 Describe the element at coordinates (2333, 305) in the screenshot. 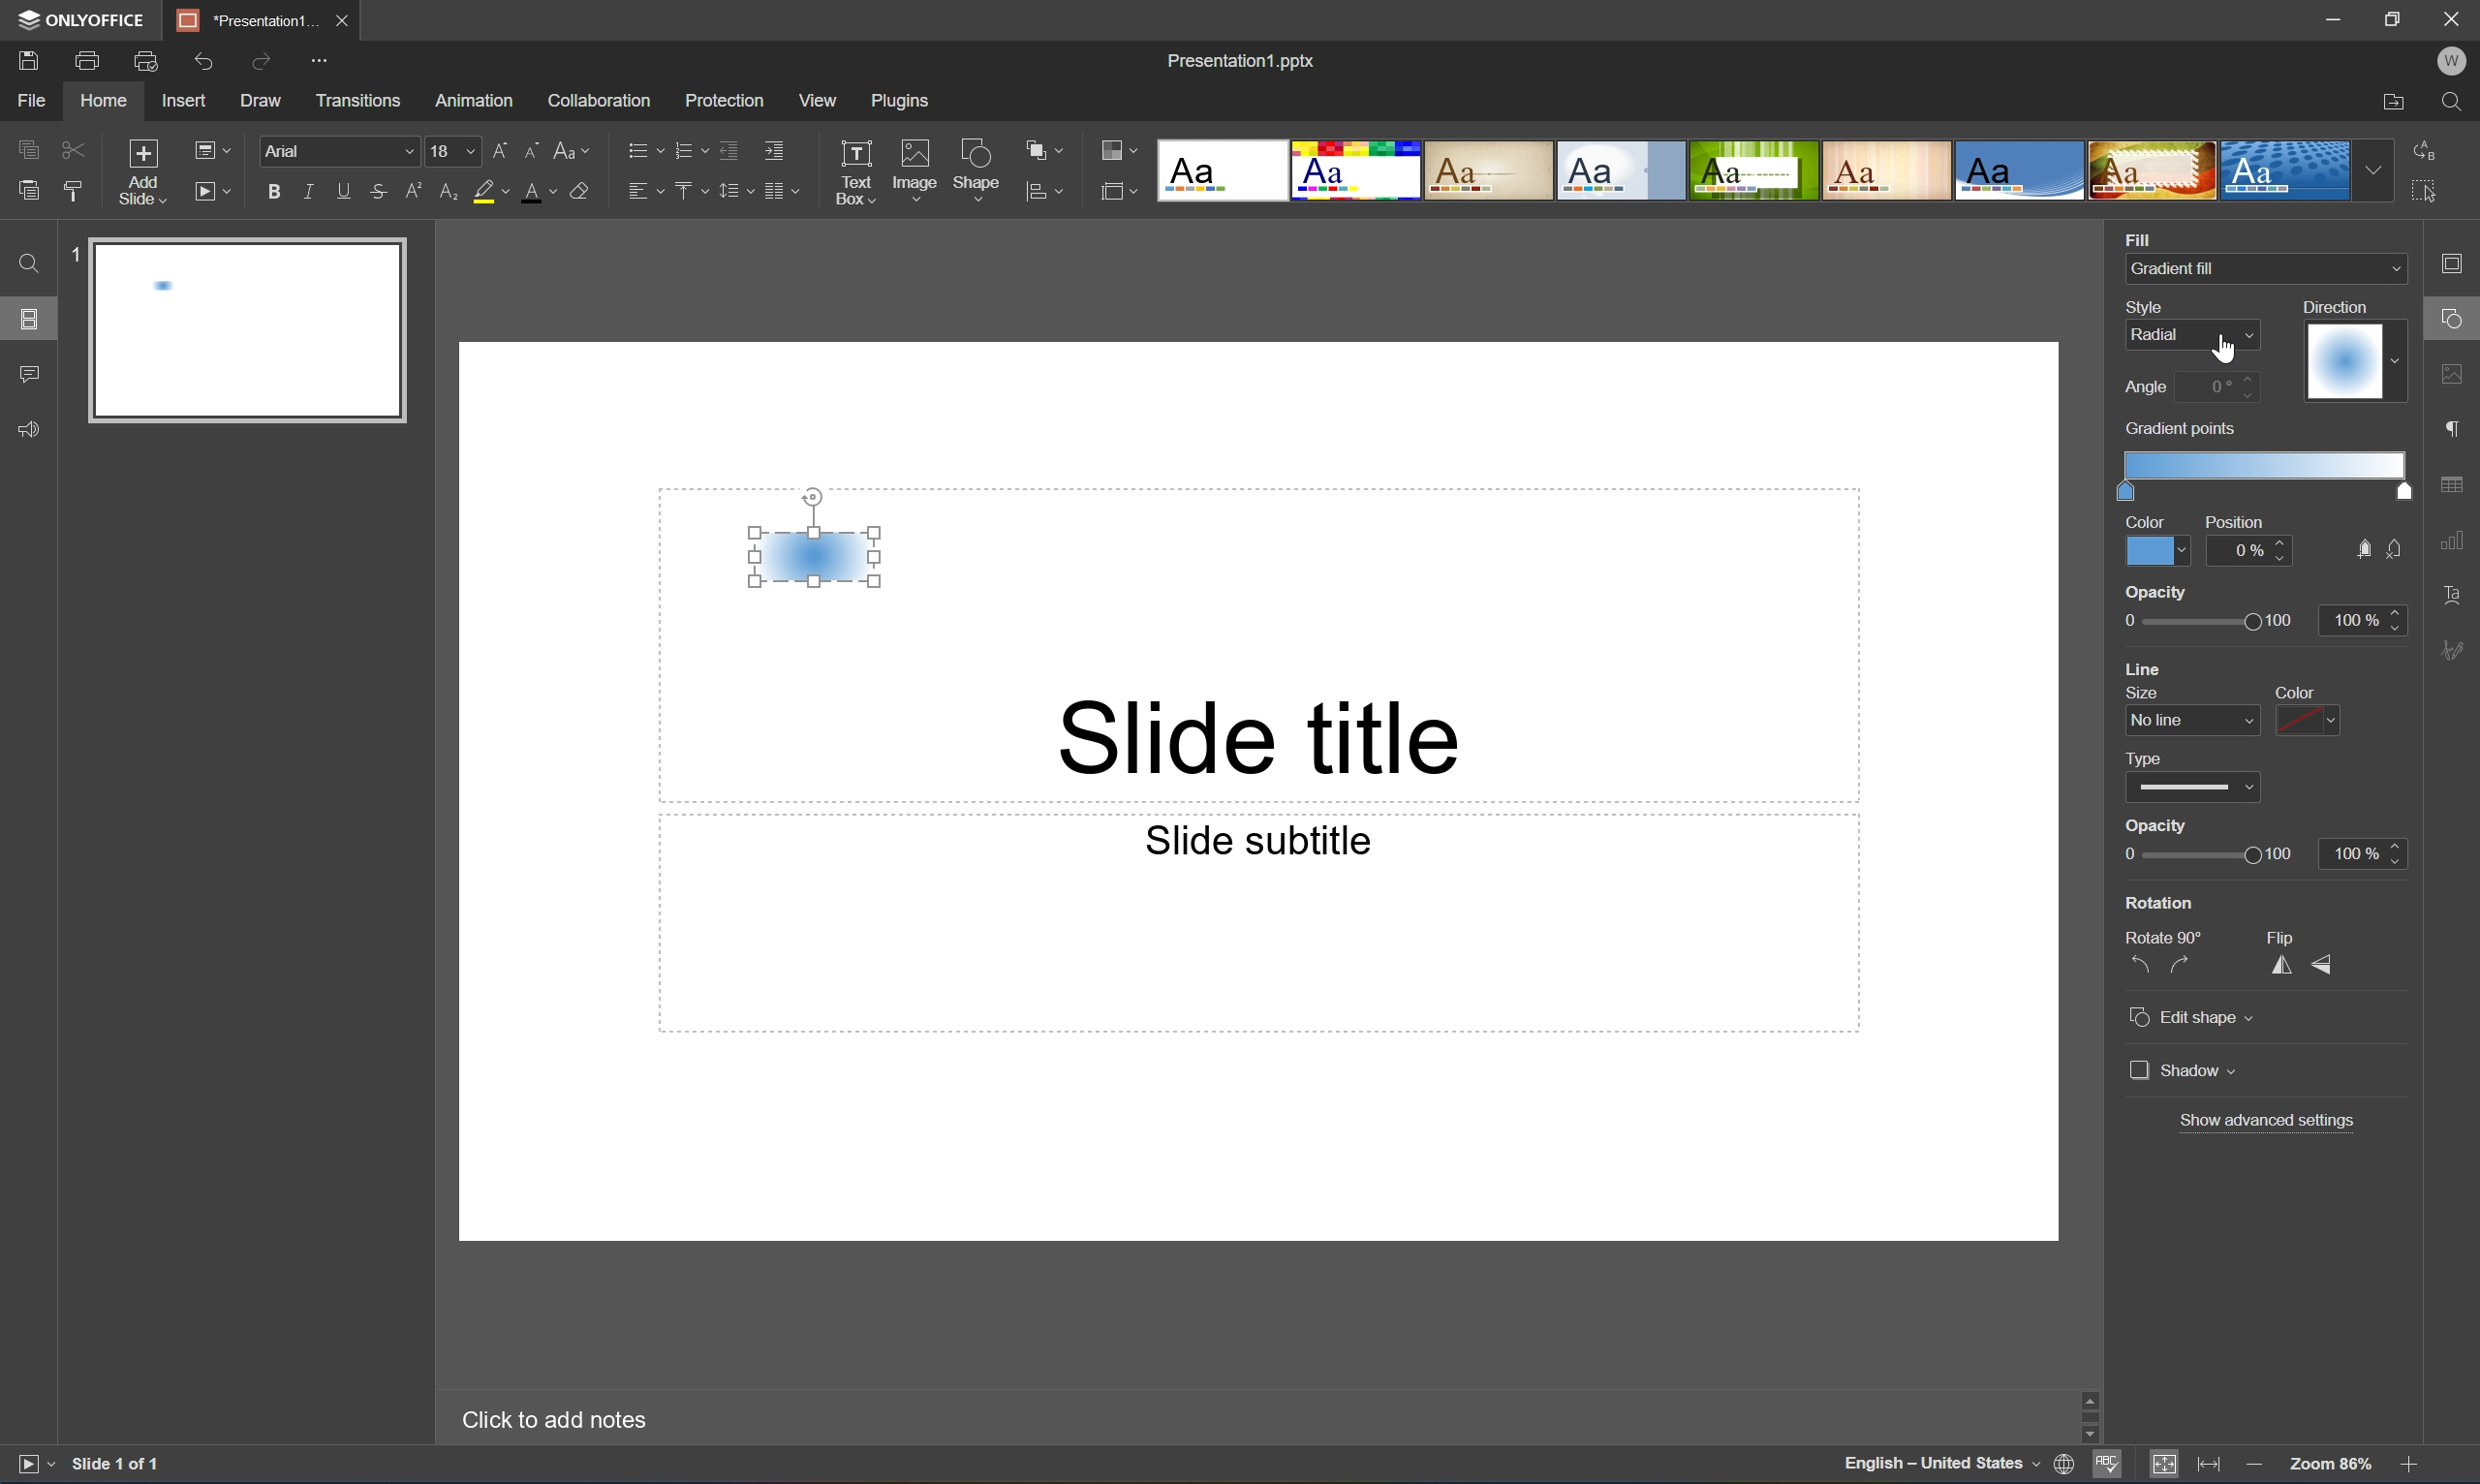

I see `Direction` at that location.